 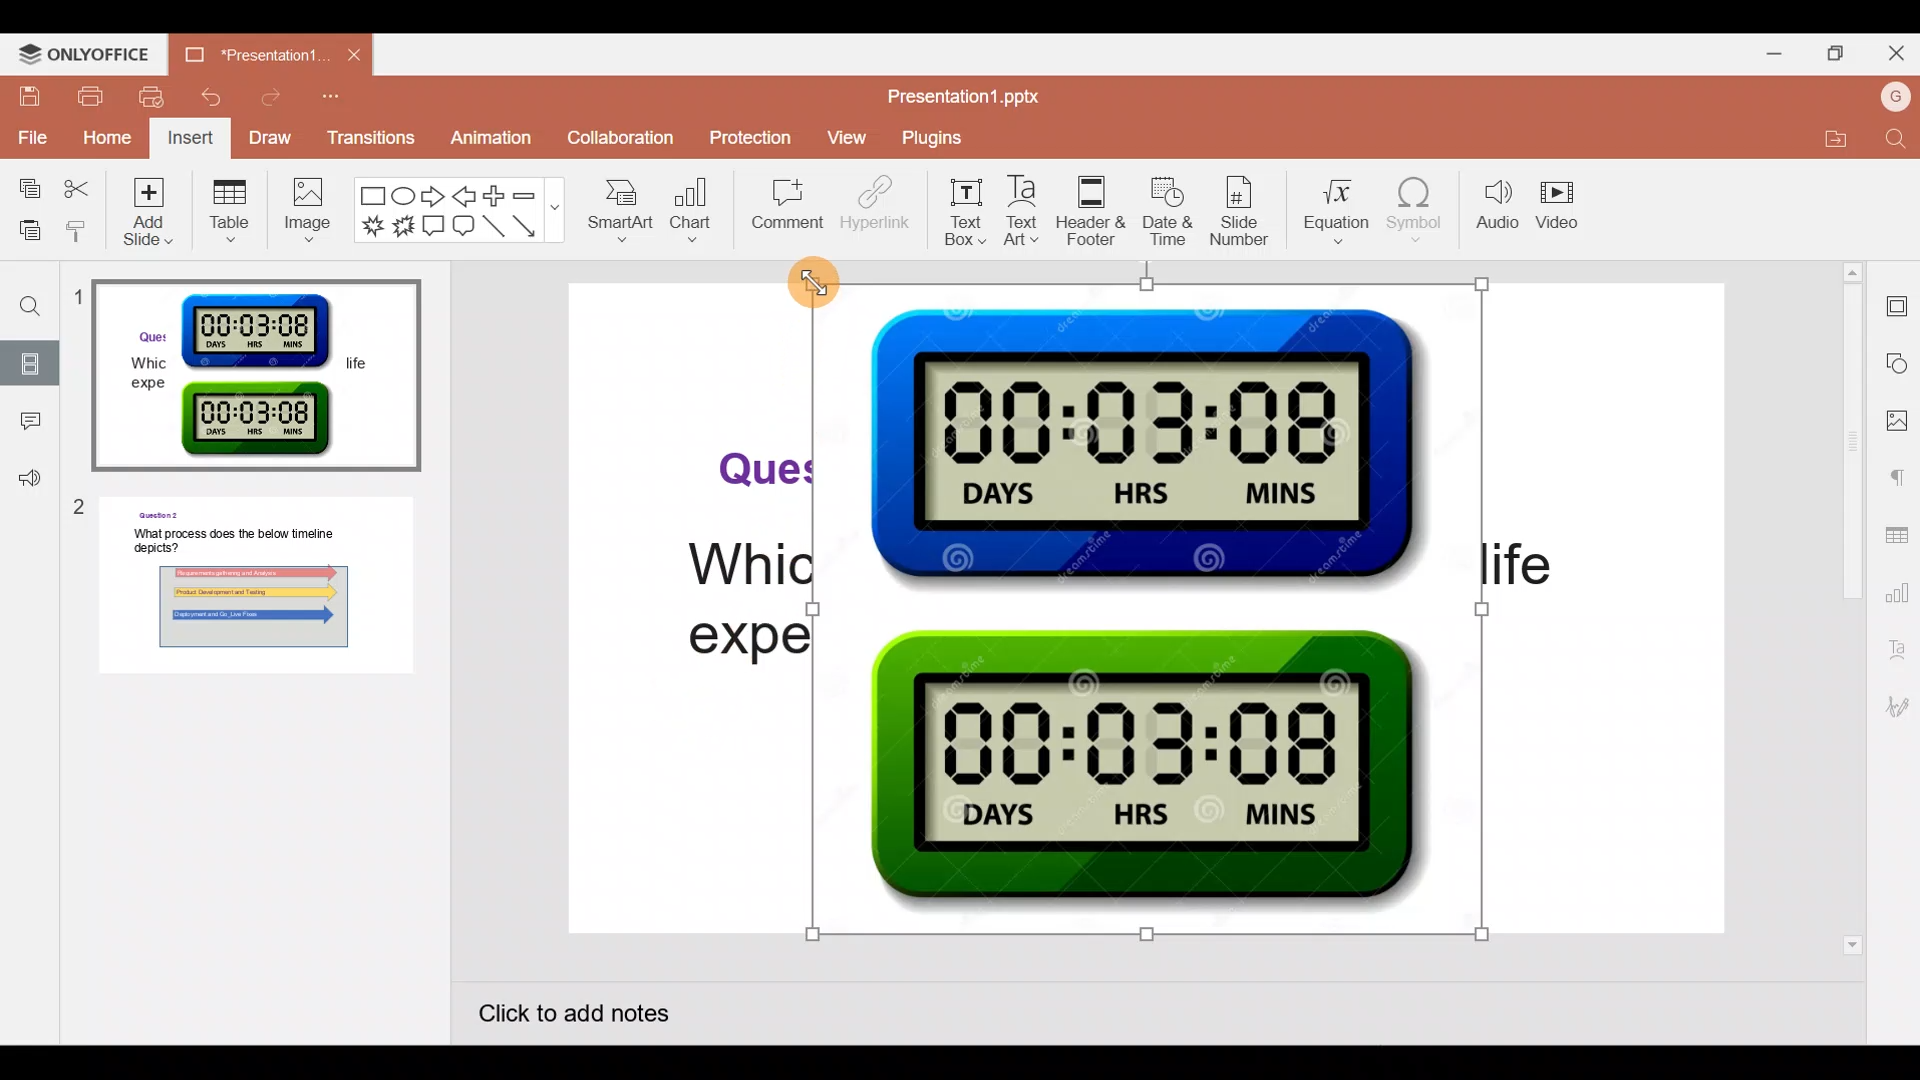 What do you see at coordinates (229, 218) in the screenshot?
I see `Table` at bounding box center [229, 218].